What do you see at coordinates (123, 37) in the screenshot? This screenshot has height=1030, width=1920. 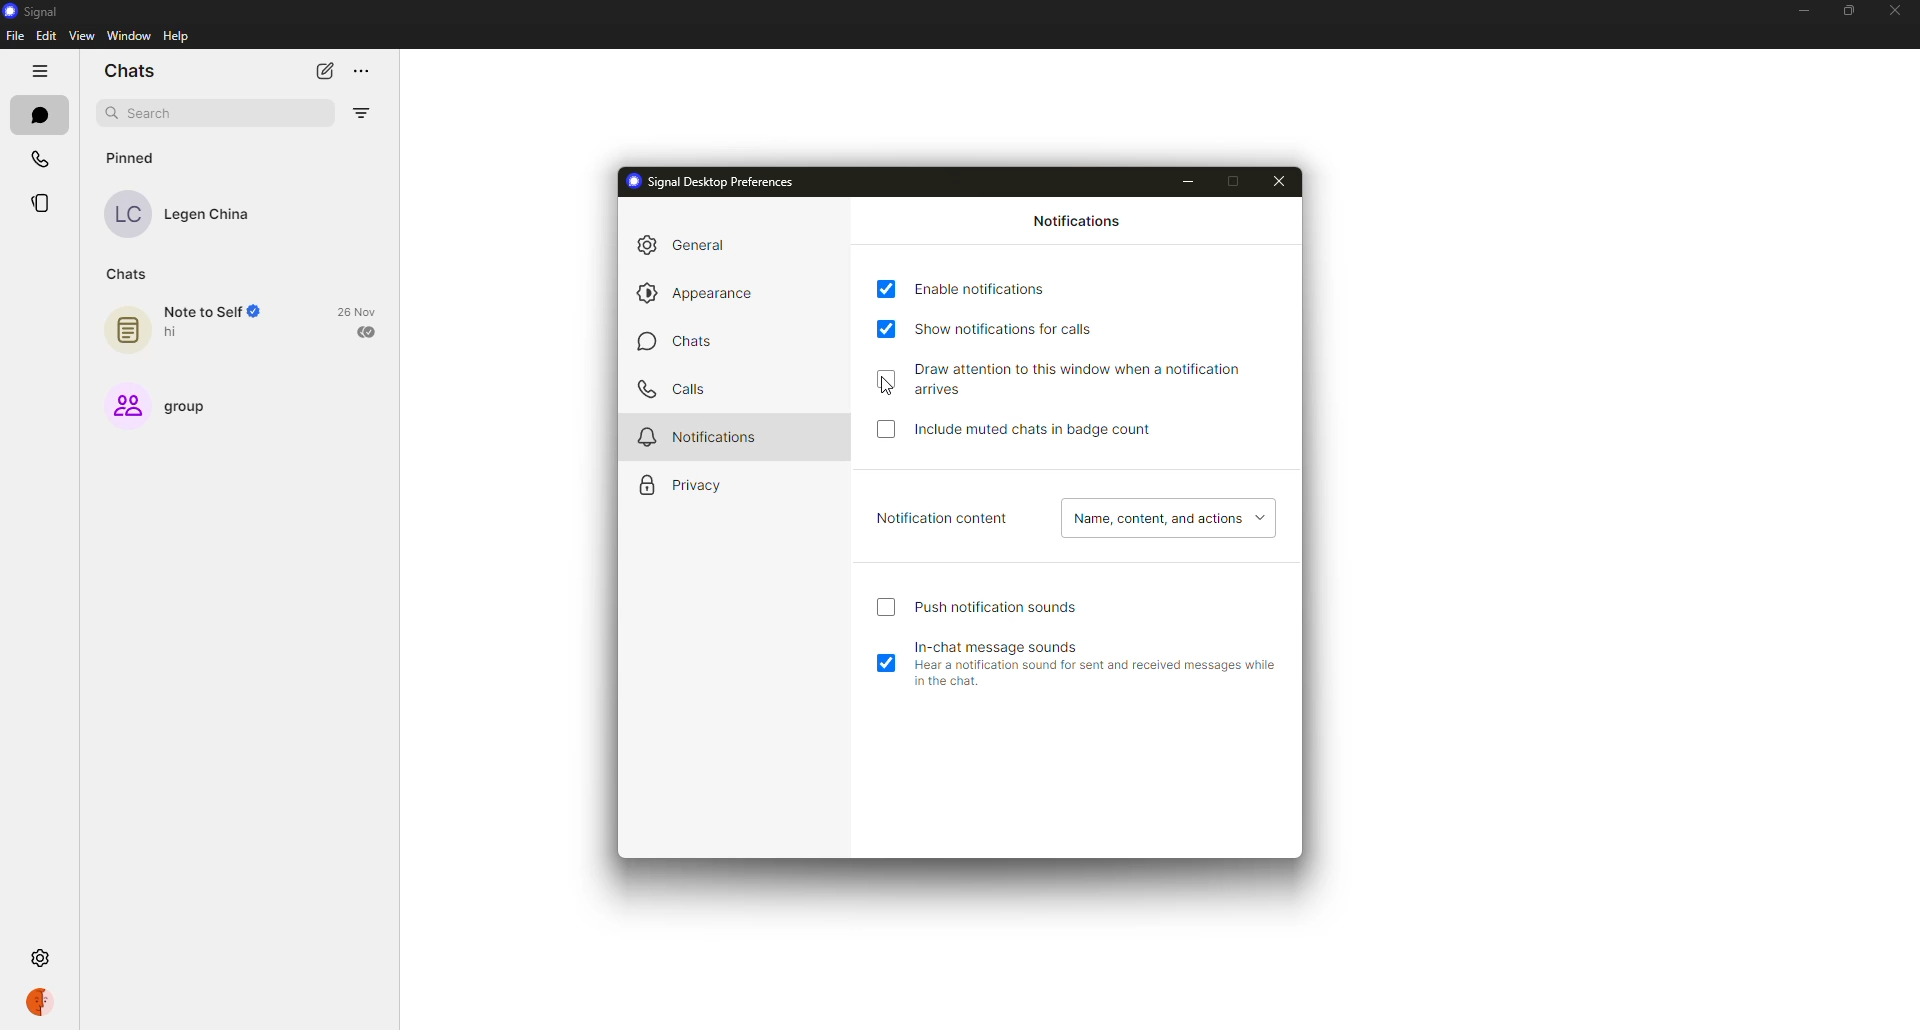 I see `window` at bounding box center [123, 37].